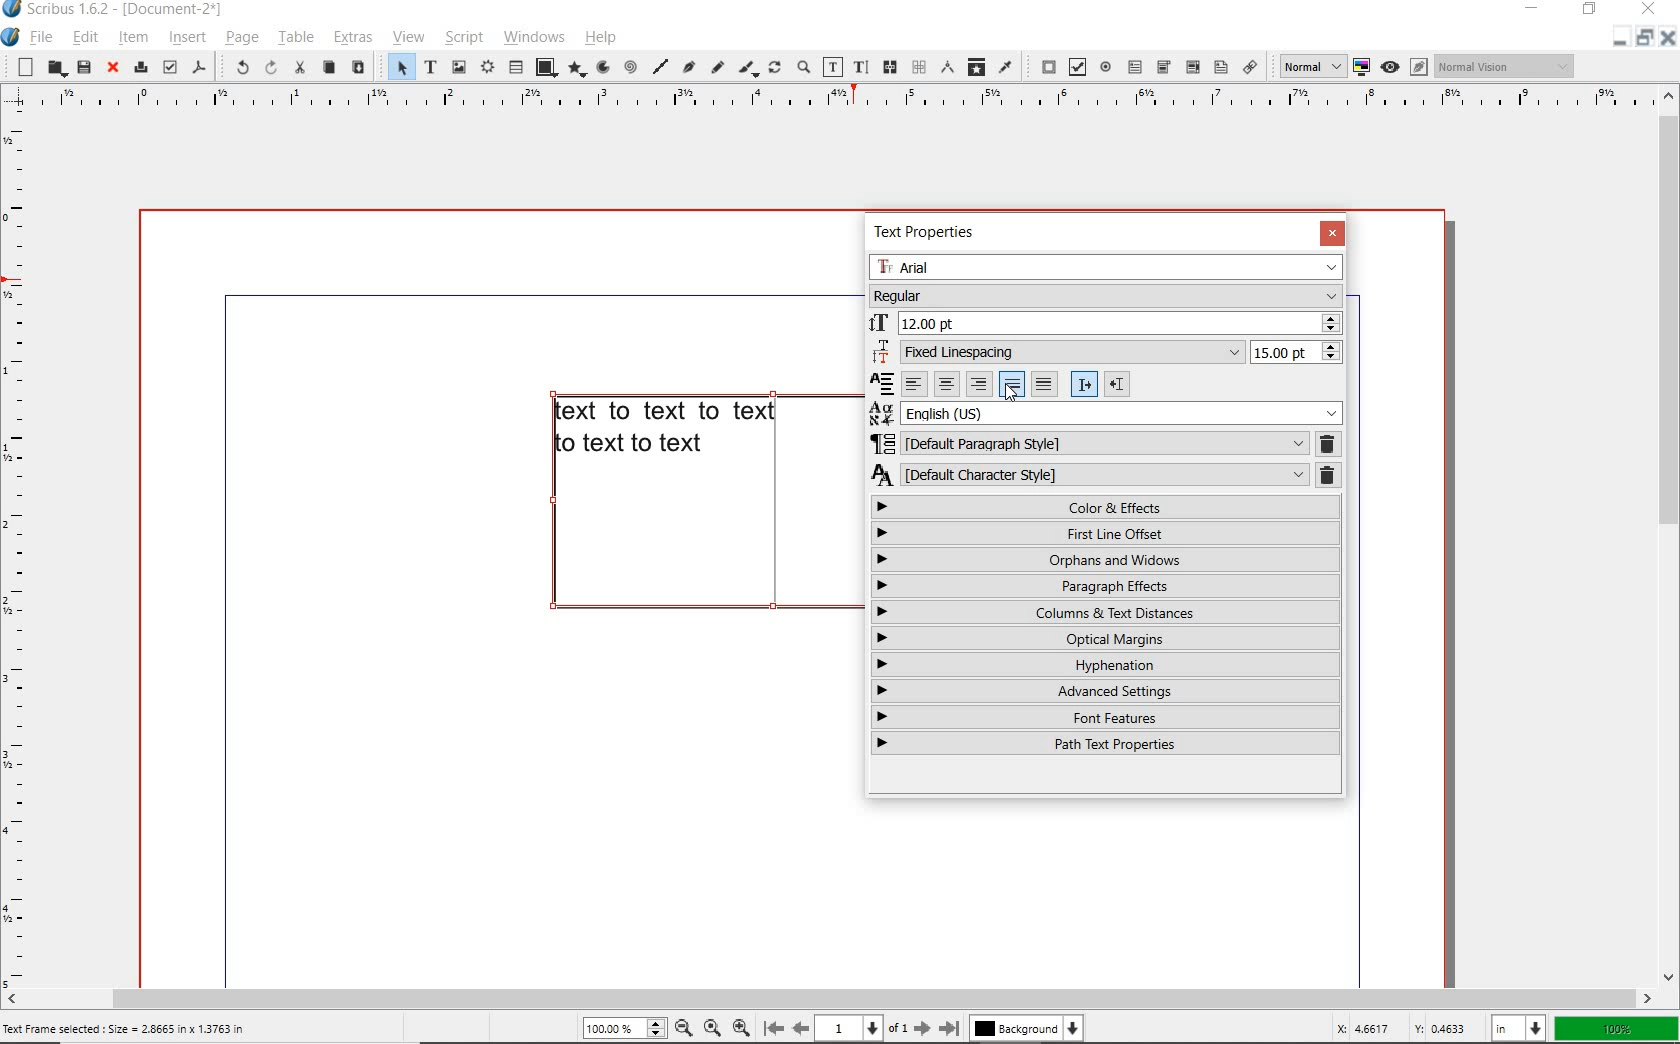 This screenshot has width=1680, height=1044. Describe the element at coordinates (359, 68) in the screenshot. I see `paste` at that location.